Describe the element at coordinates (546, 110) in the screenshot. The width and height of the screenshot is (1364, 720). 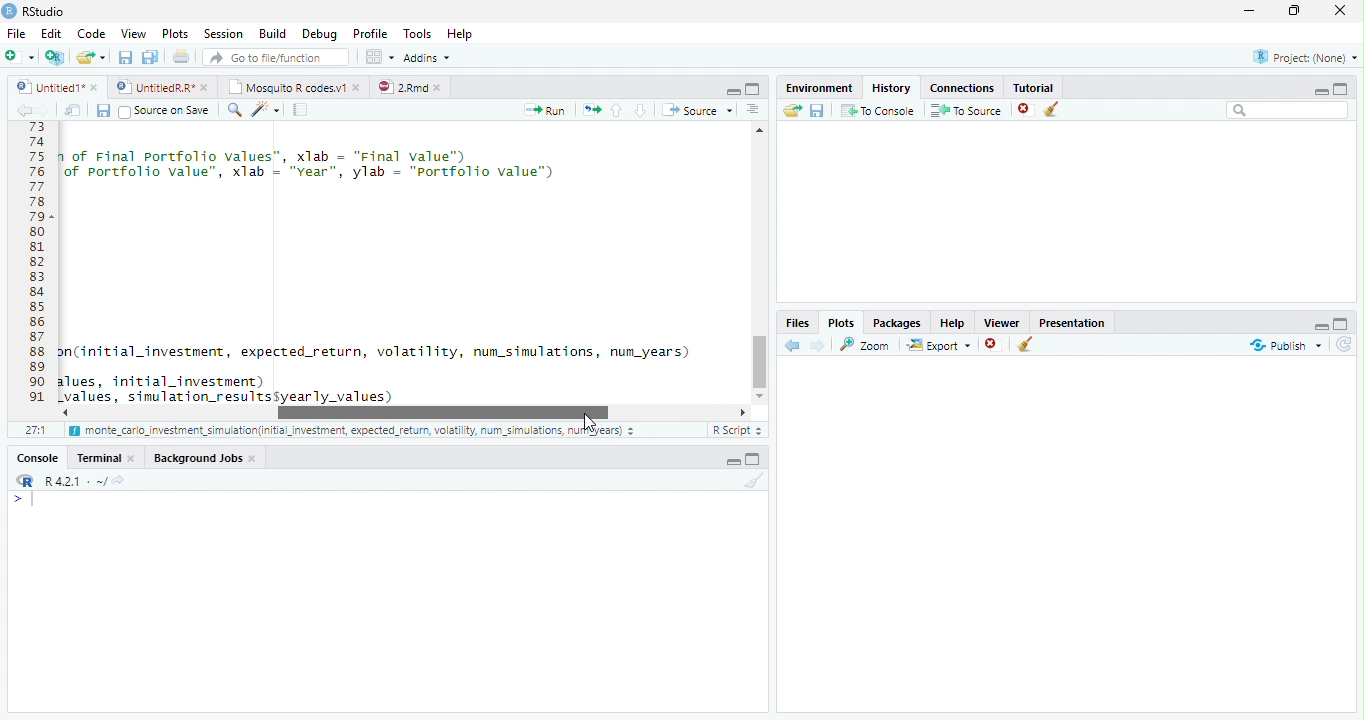
I see `Run` at that location.